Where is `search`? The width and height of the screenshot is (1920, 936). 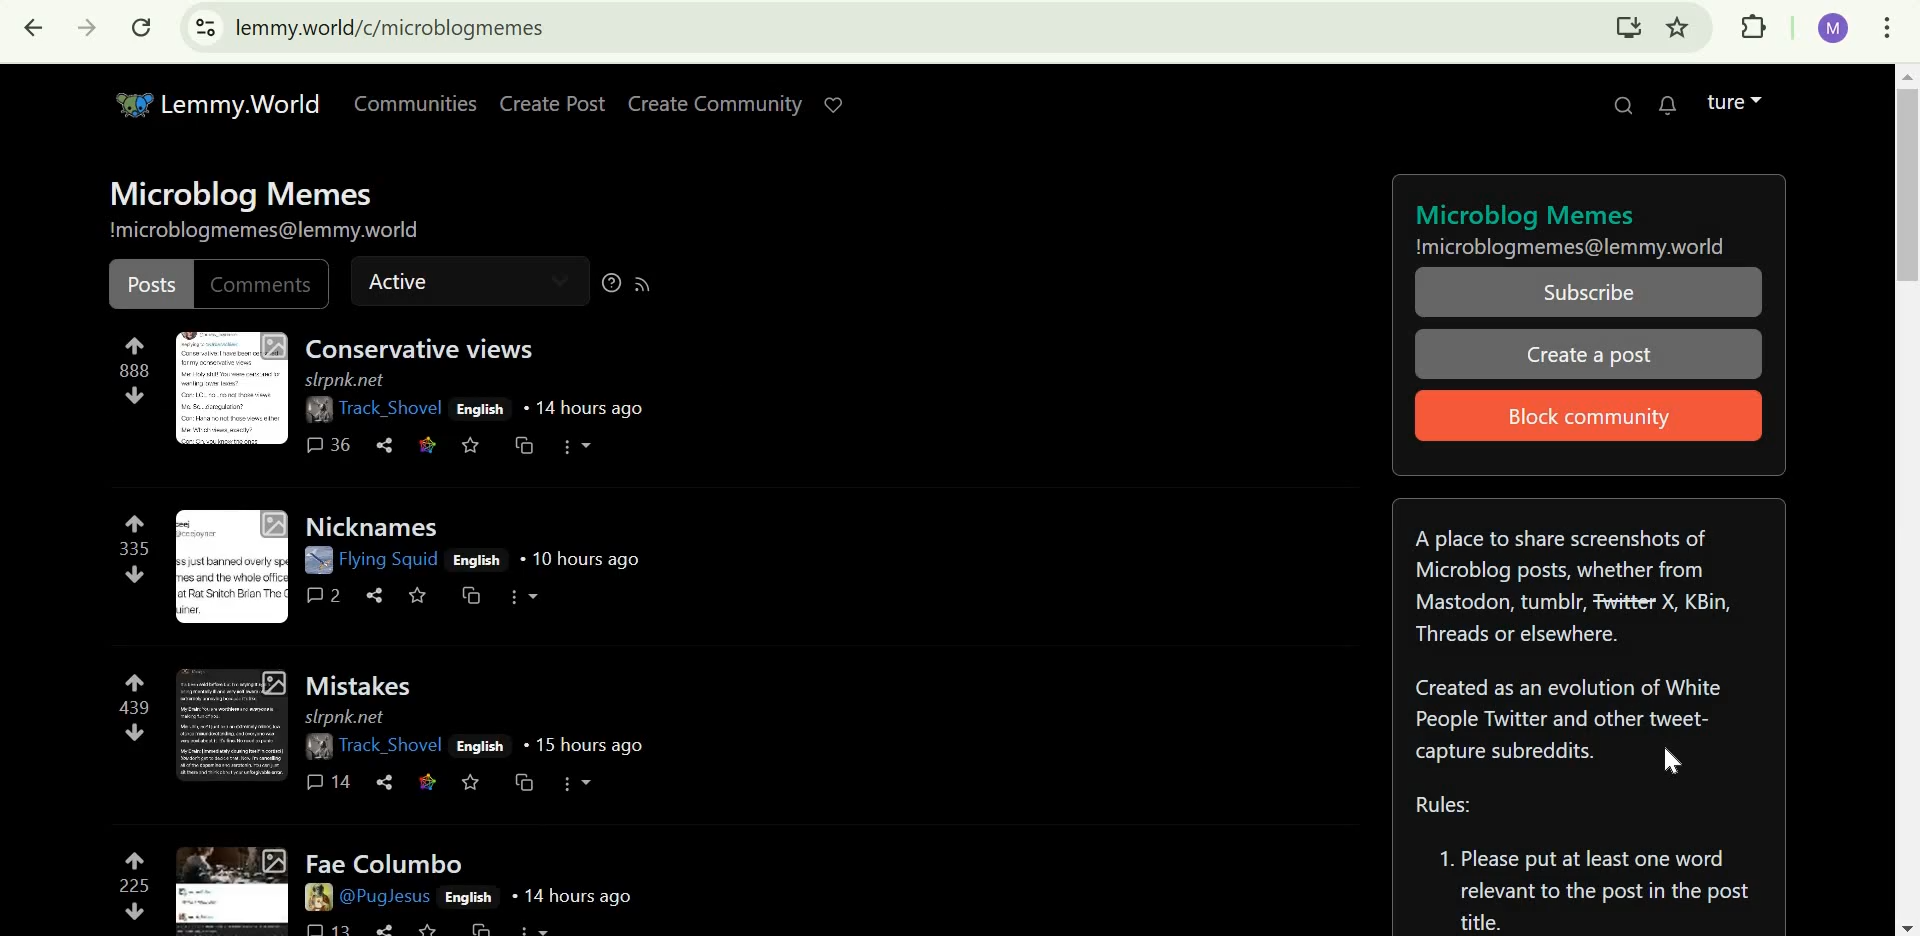
search is located at coordinates (1619, 111).